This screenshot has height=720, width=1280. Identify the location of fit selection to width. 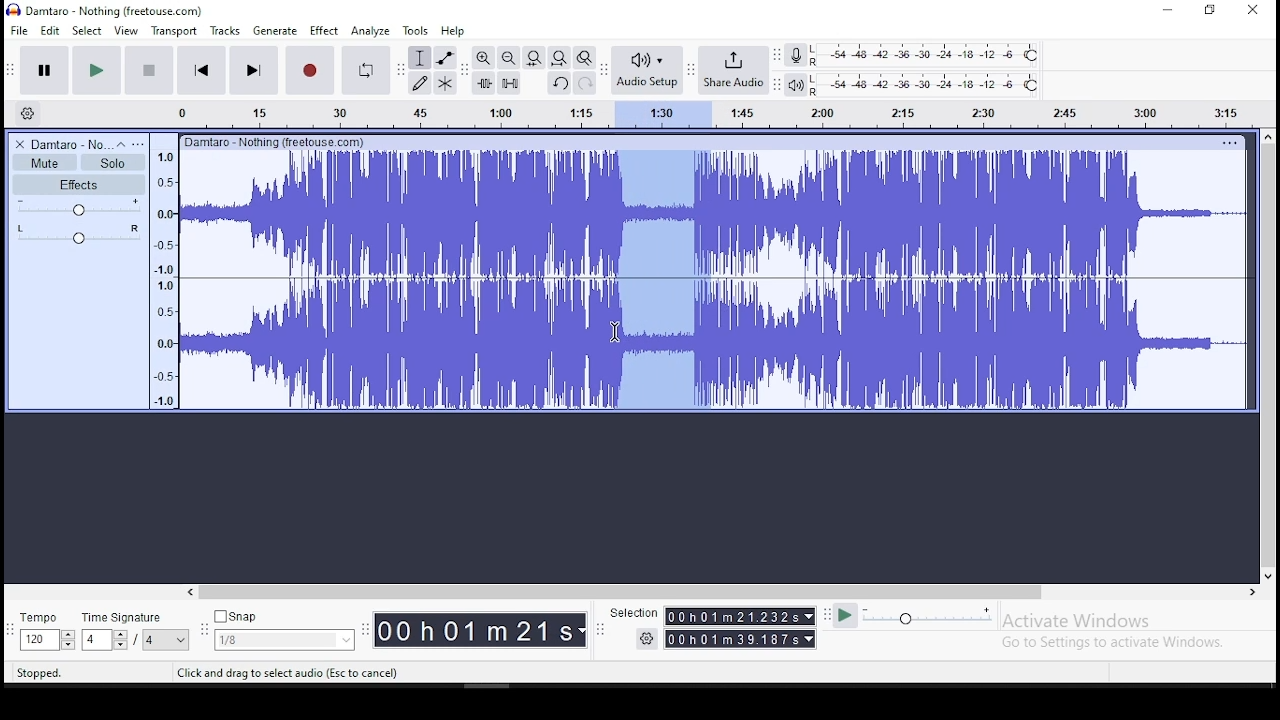
(533, 56).